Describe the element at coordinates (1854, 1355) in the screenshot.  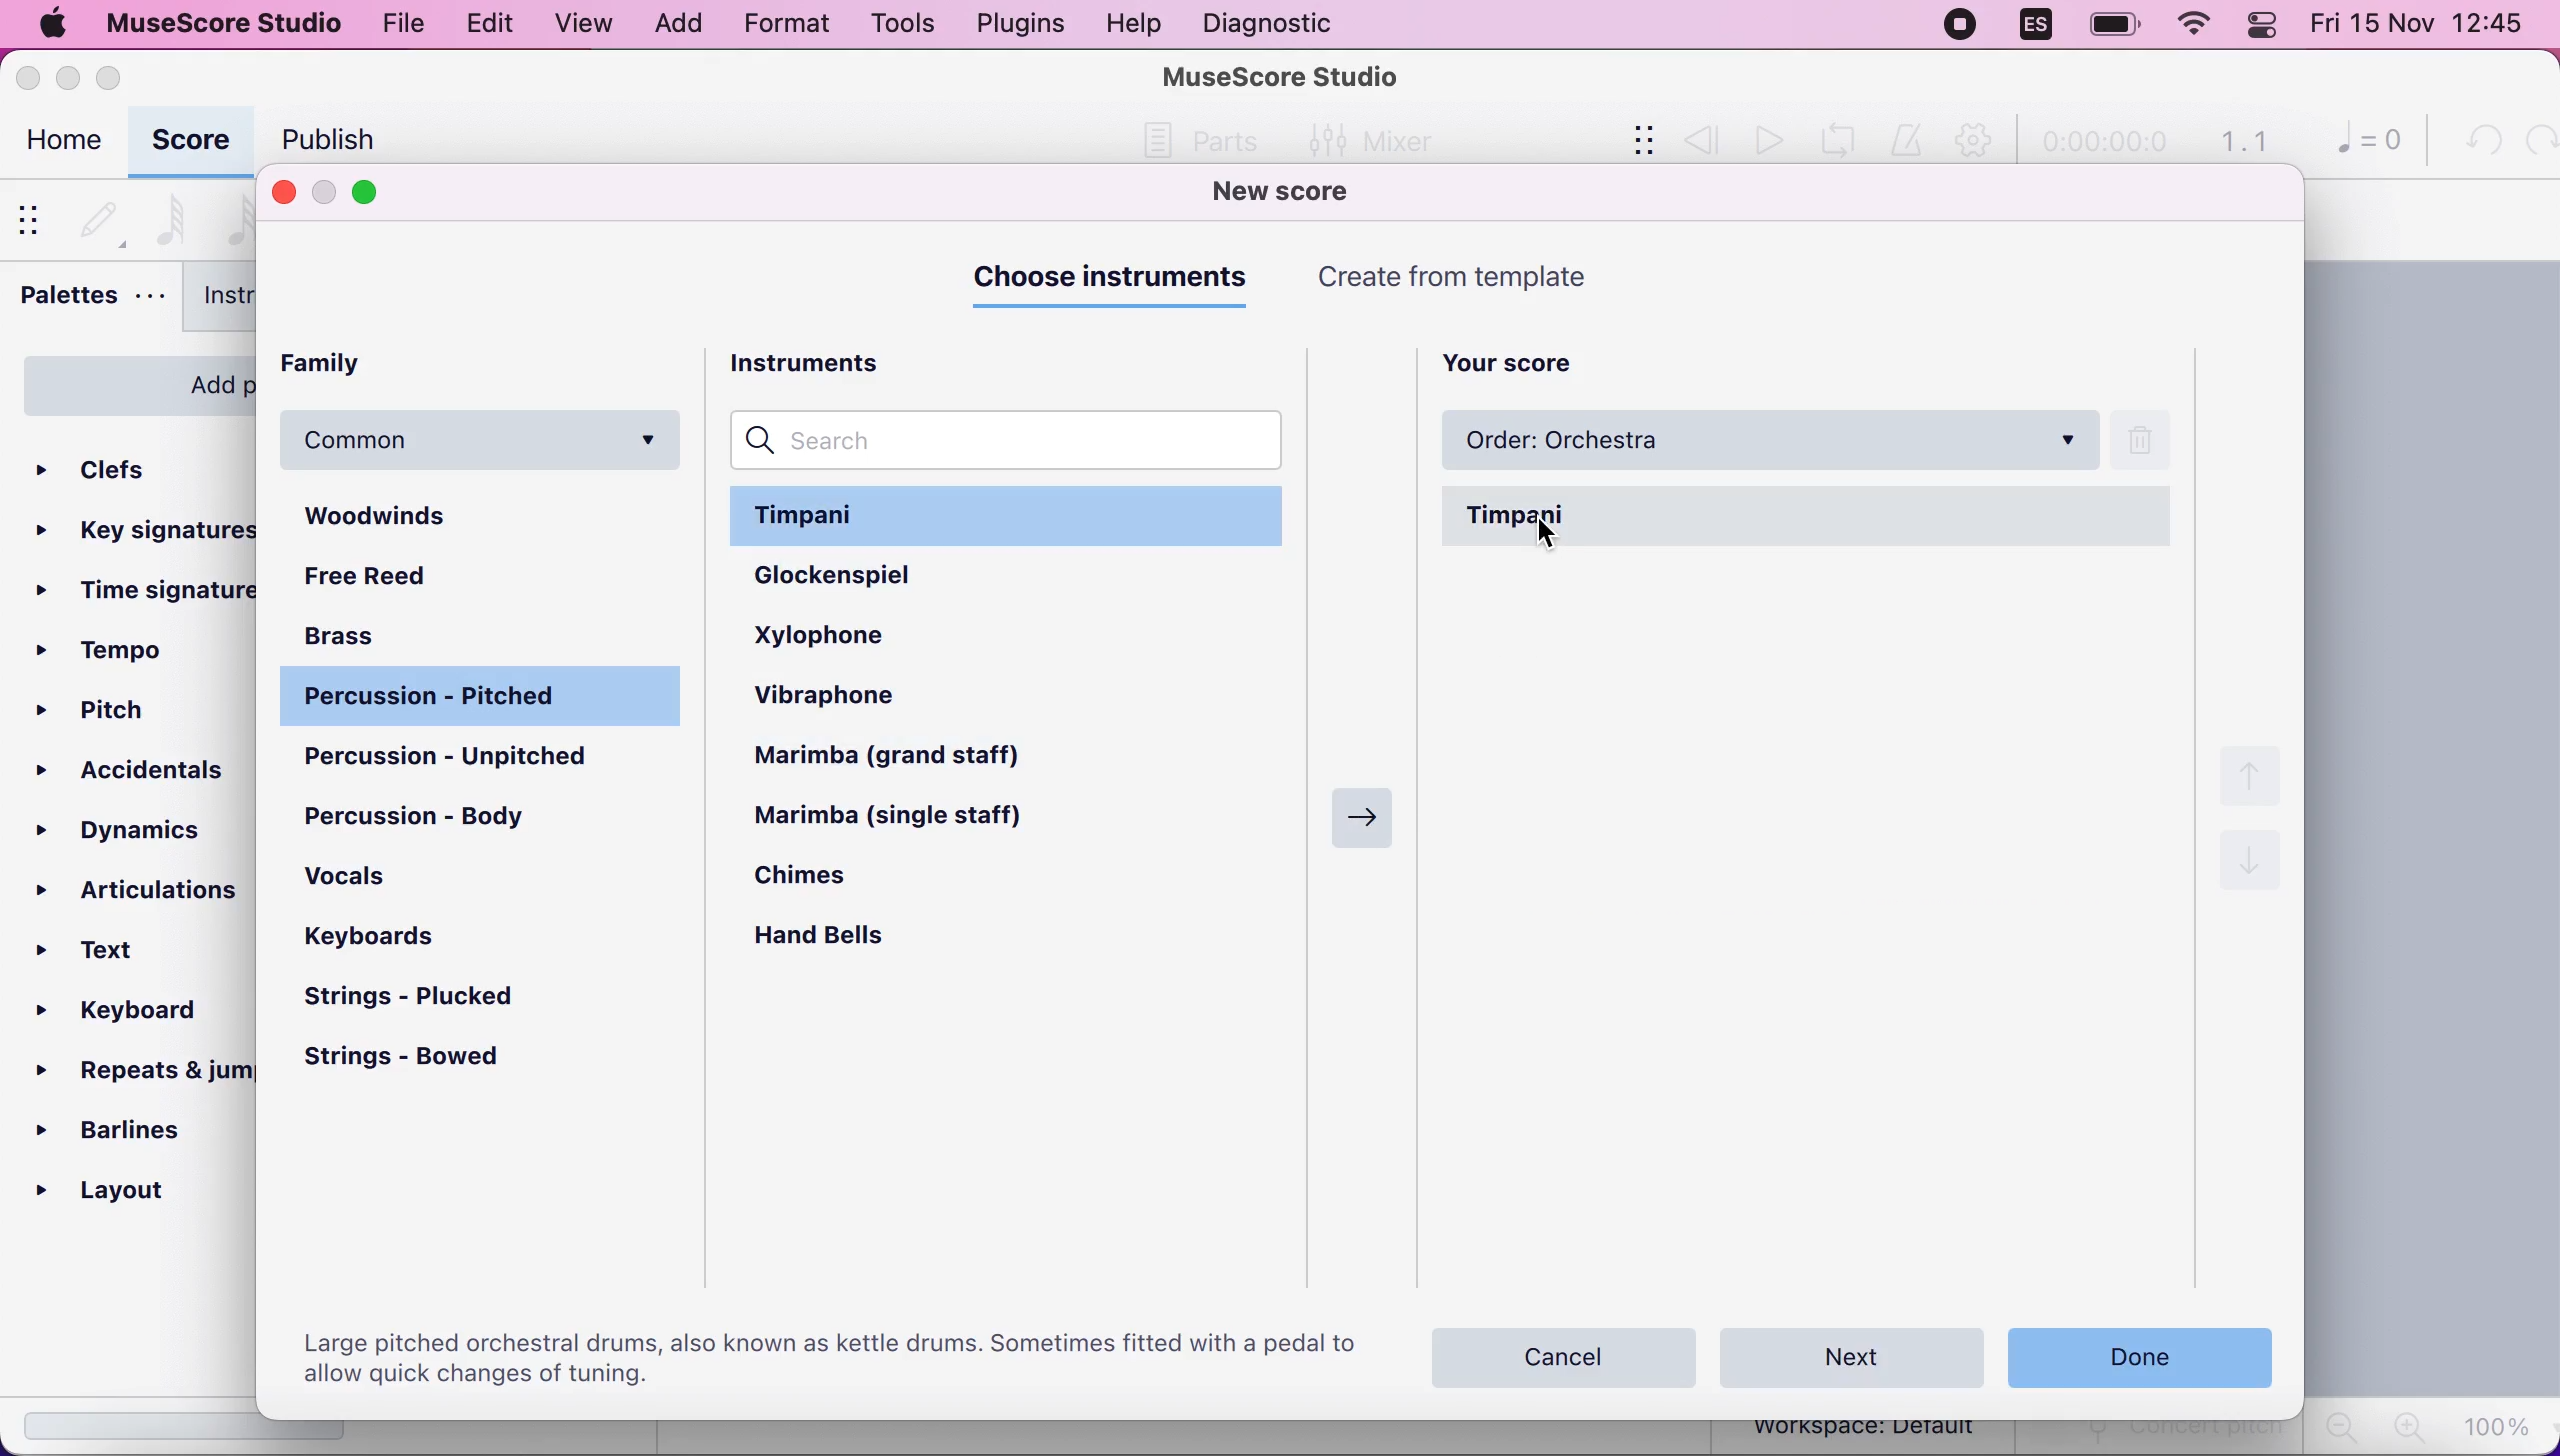
I see `next` at that location.